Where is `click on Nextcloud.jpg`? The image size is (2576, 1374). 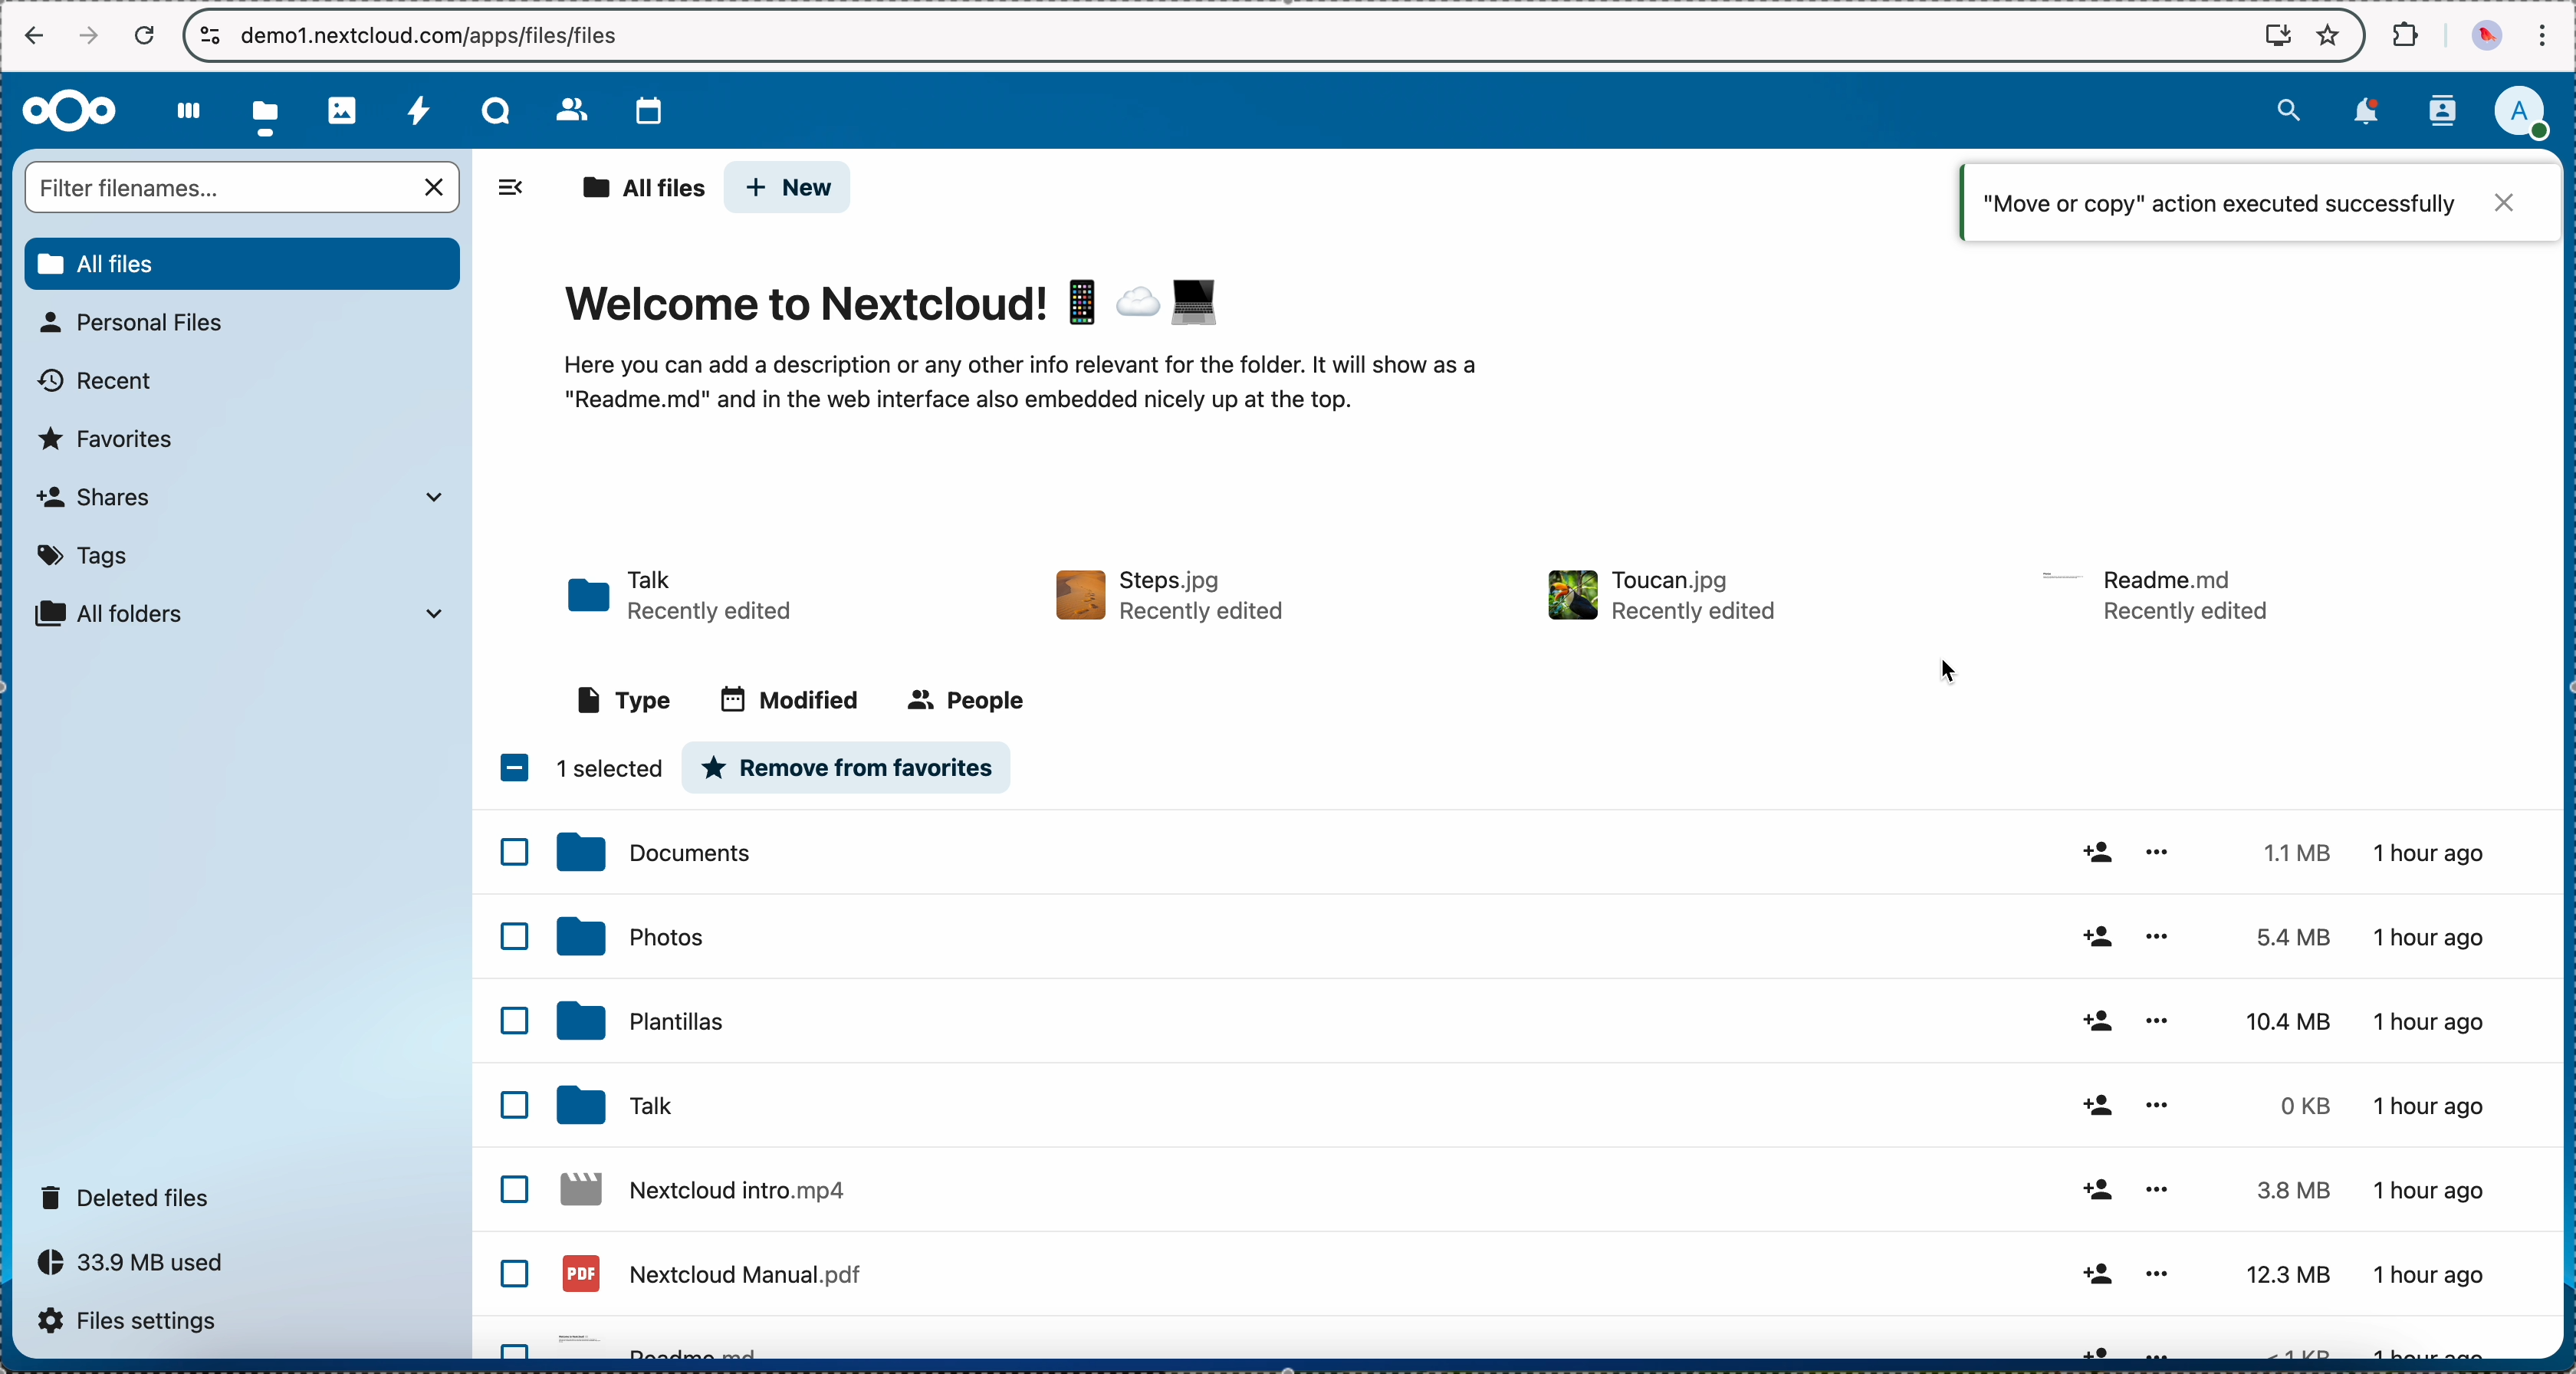
click on Nextcloud.jpg is located at coordinates (1524, 1107).